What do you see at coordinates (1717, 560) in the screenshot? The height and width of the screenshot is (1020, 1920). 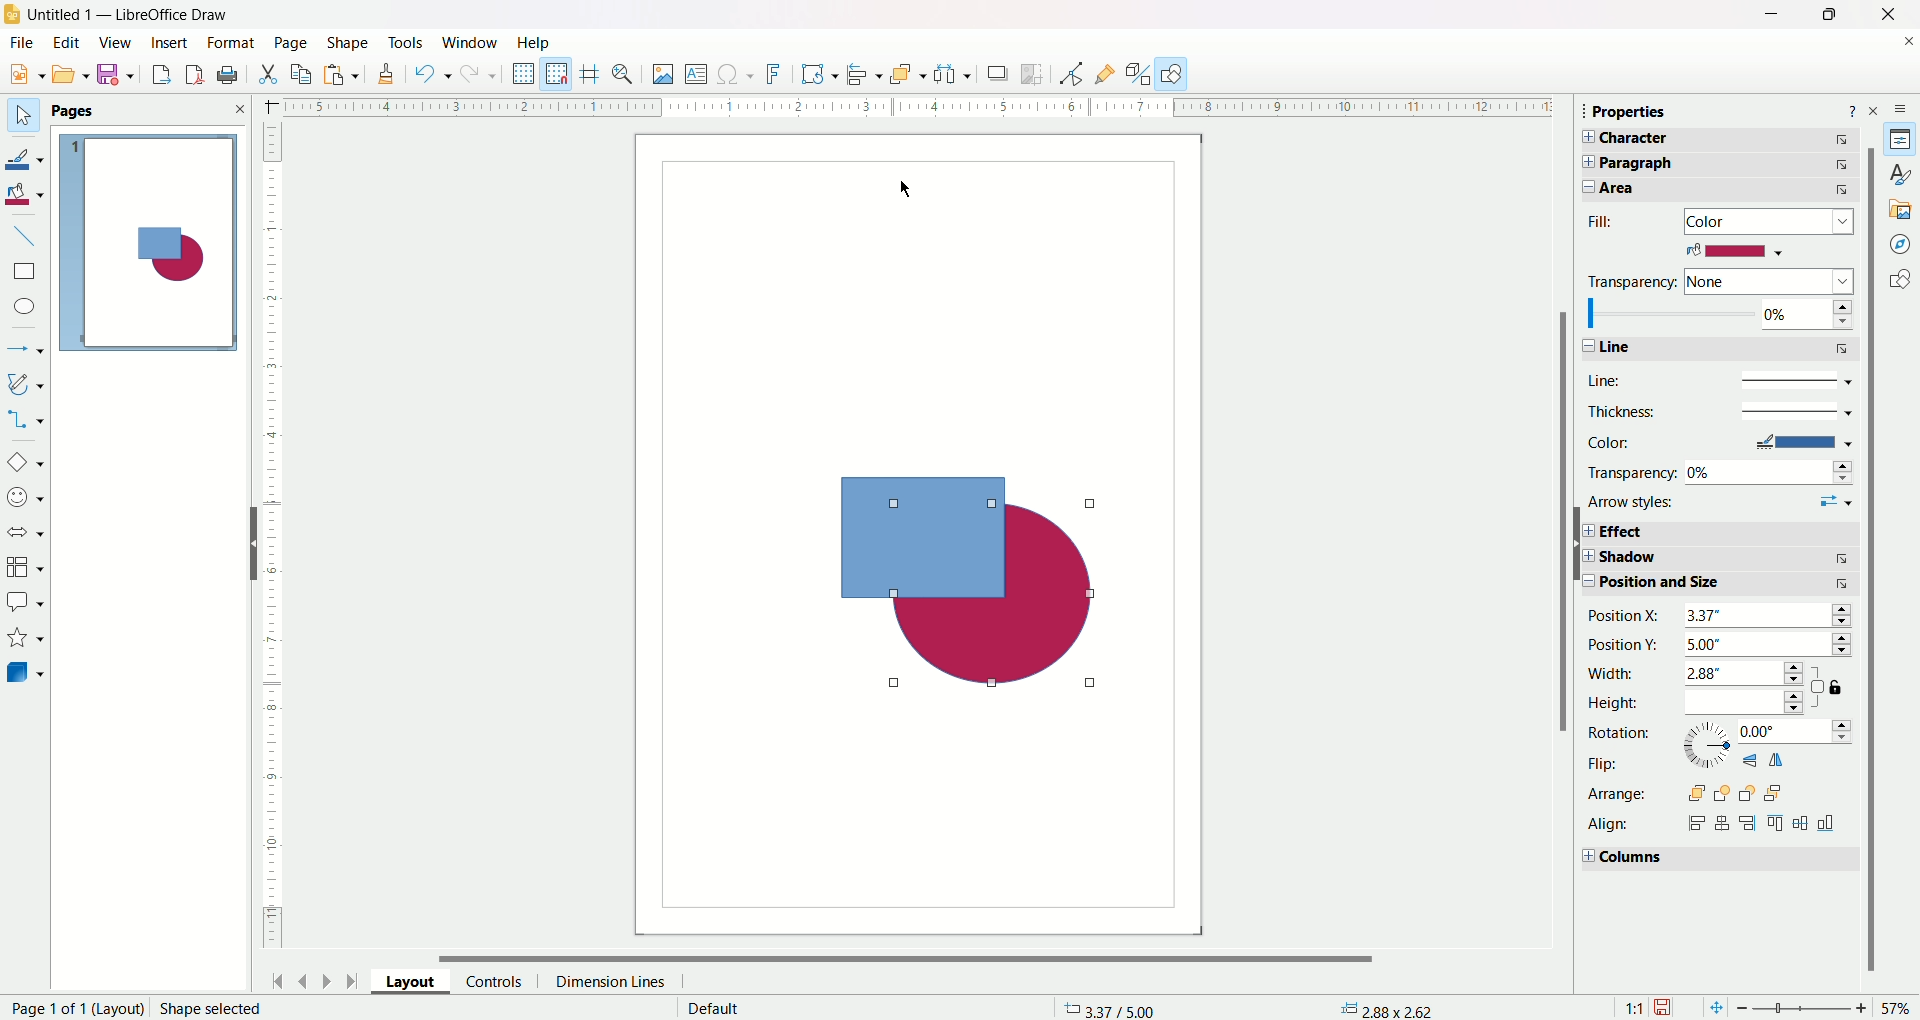 I see `shadow` at bounding box center [1717, 560].